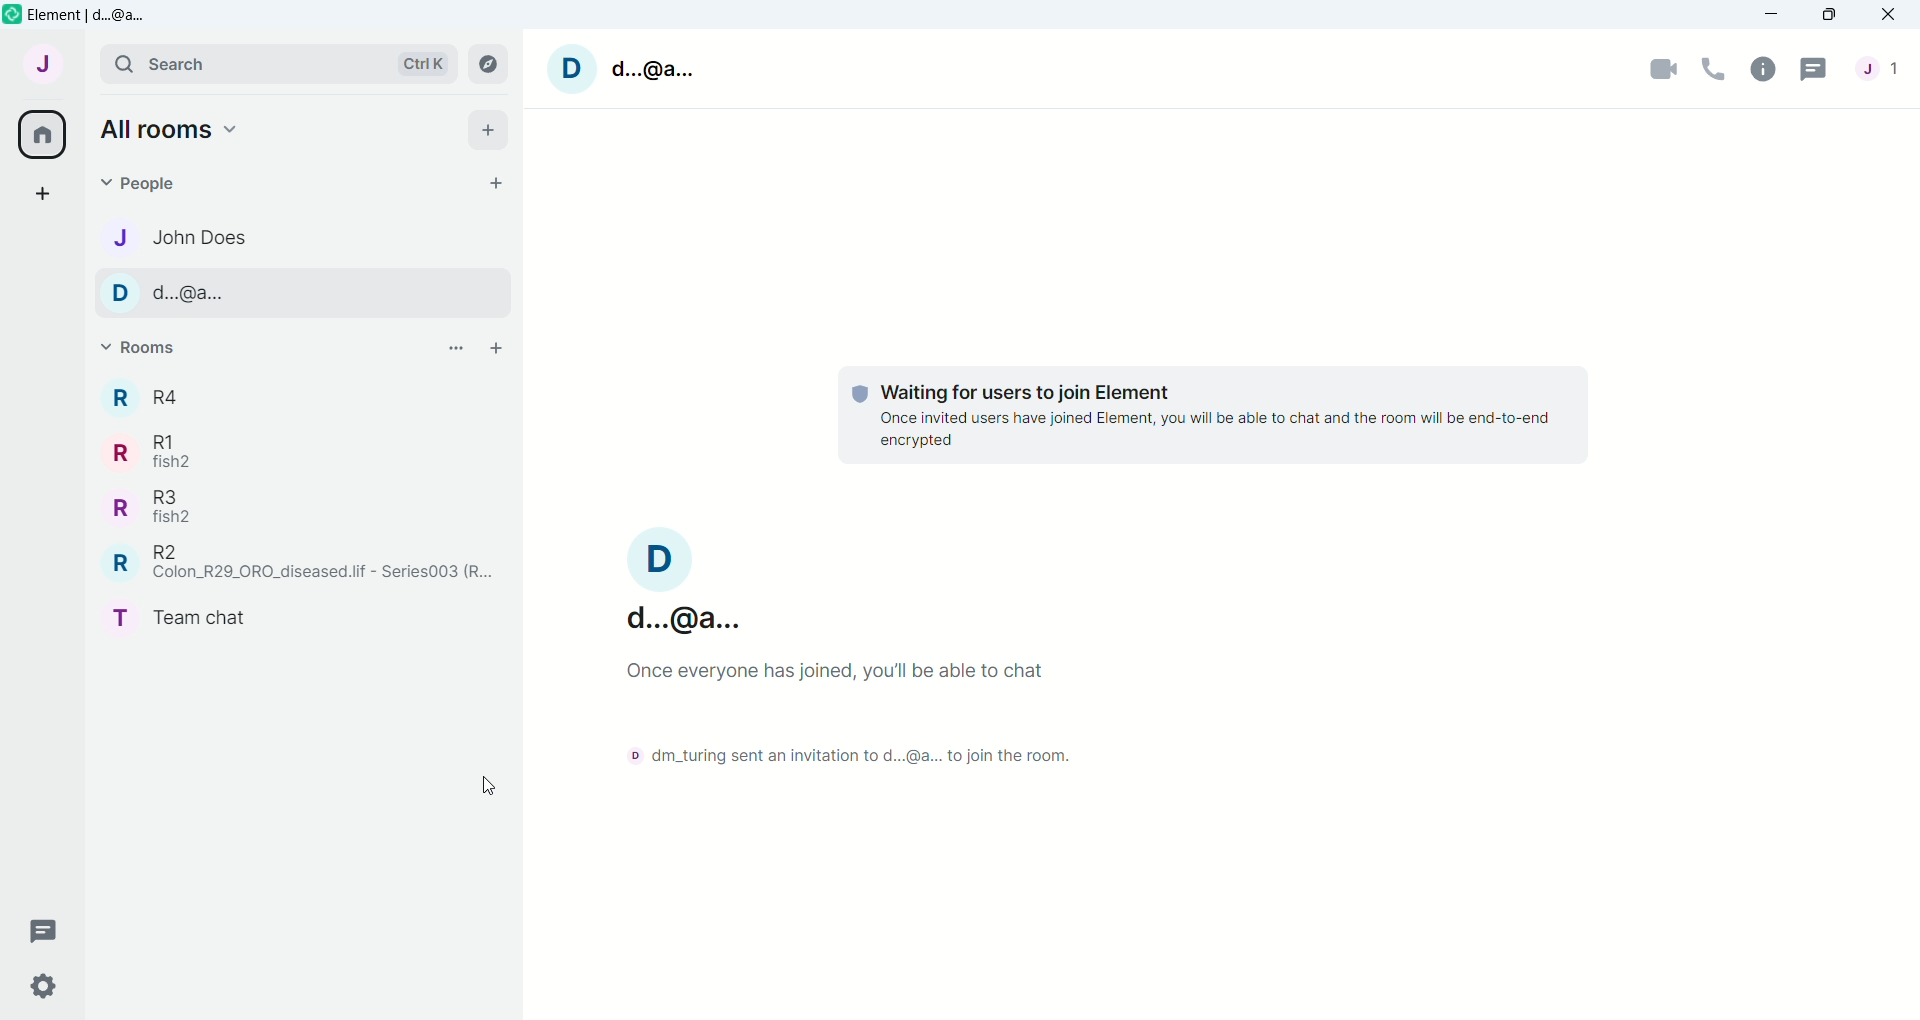  Describe the element at coordinates (859, 754) in the screenshot. I see `D dm_turing sent an invitation to d...@a... to join the room.` at that location.